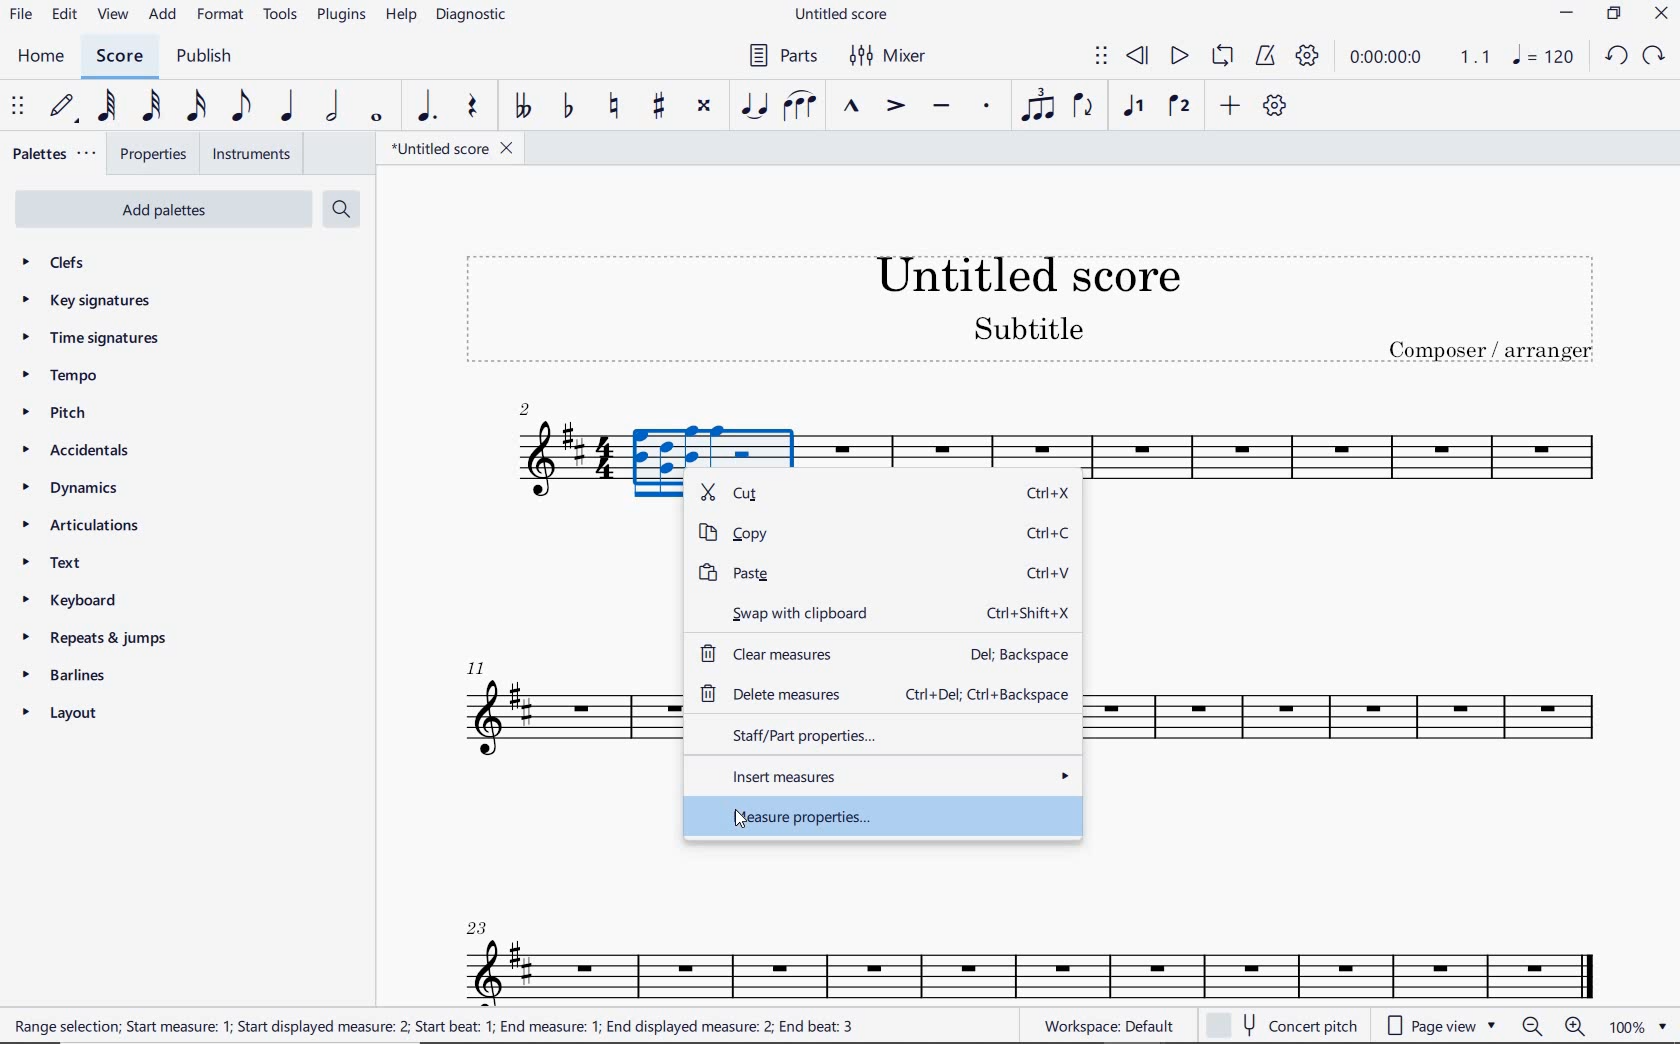 The height and width of the screenshot is (1044, 1680). I want to click on ADD PALETTES, so click(161, 208).